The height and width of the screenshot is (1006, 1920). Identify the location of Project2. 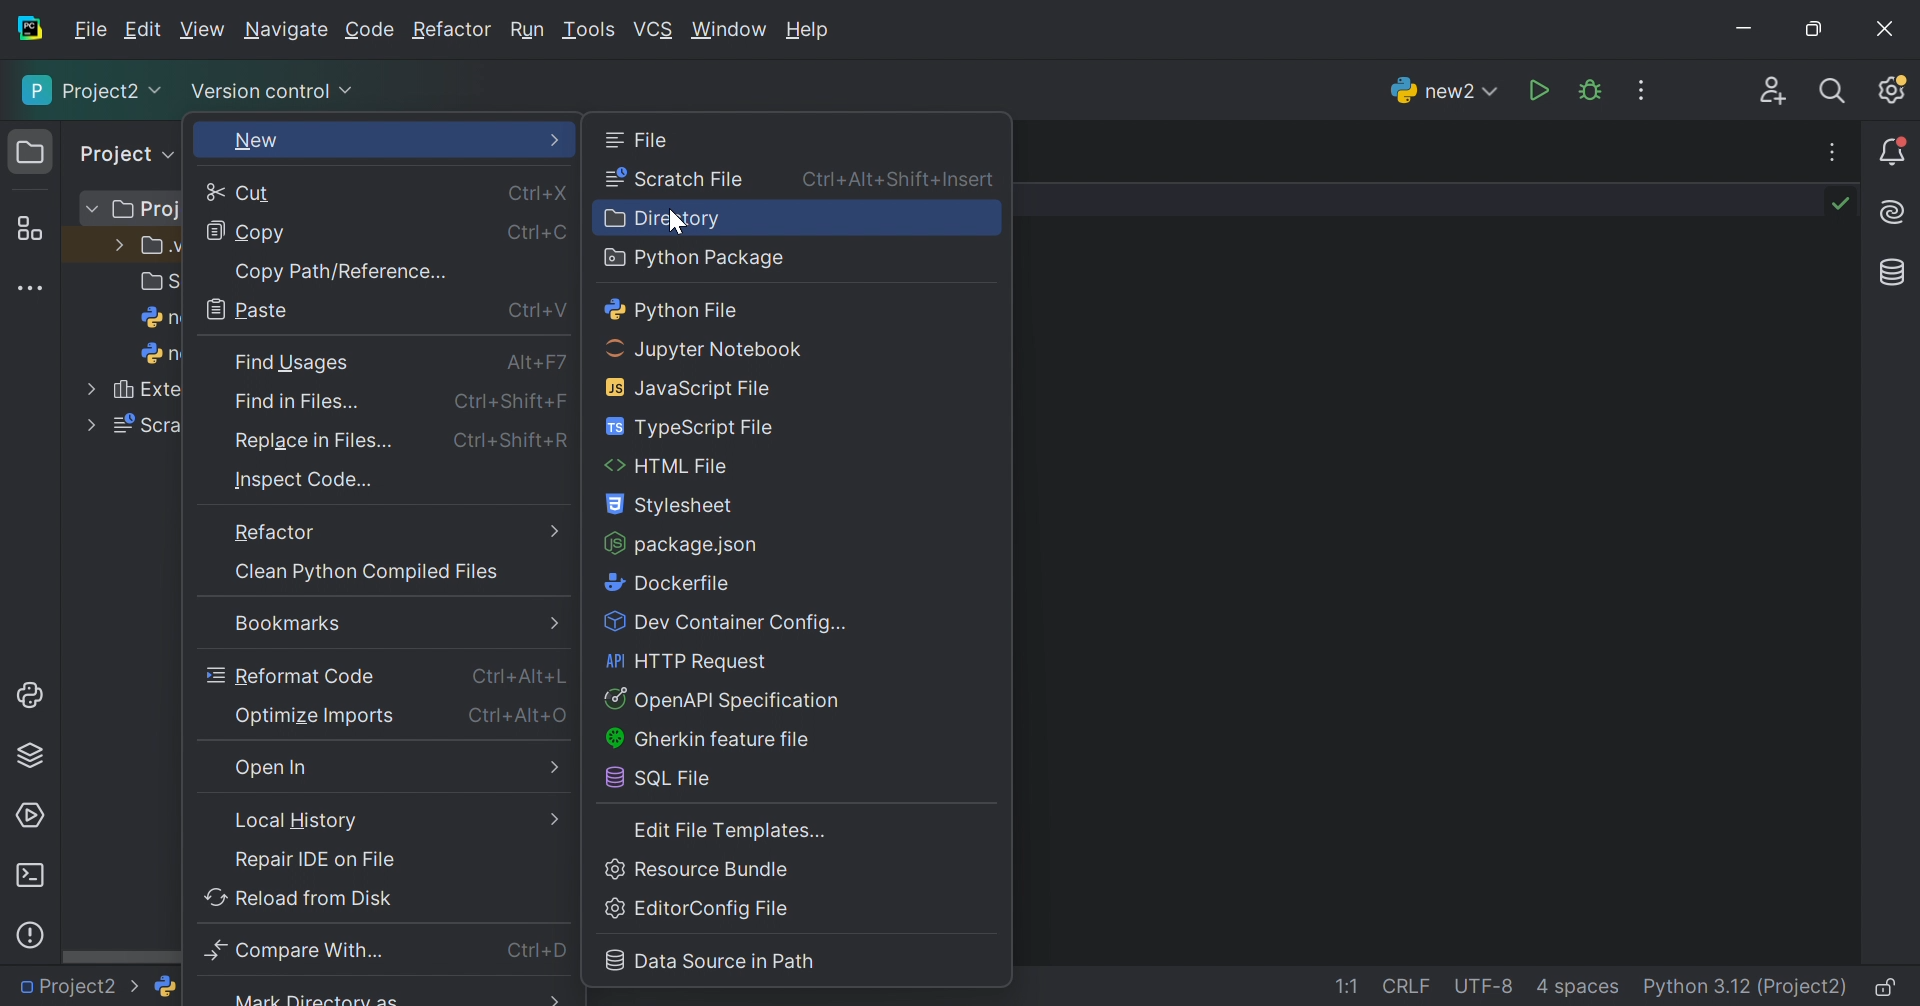
(94, 91).